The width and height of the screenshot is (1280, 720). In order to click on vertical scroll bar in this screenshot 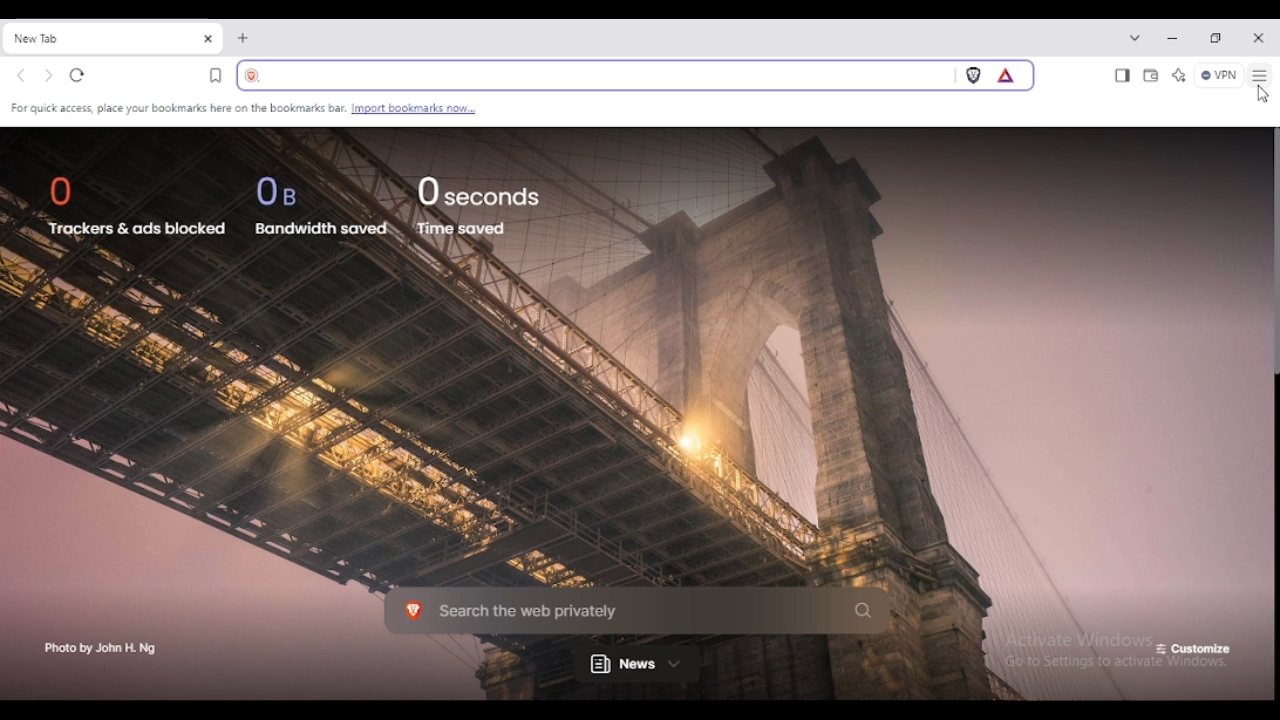, I will do `click(1271, 251)`.